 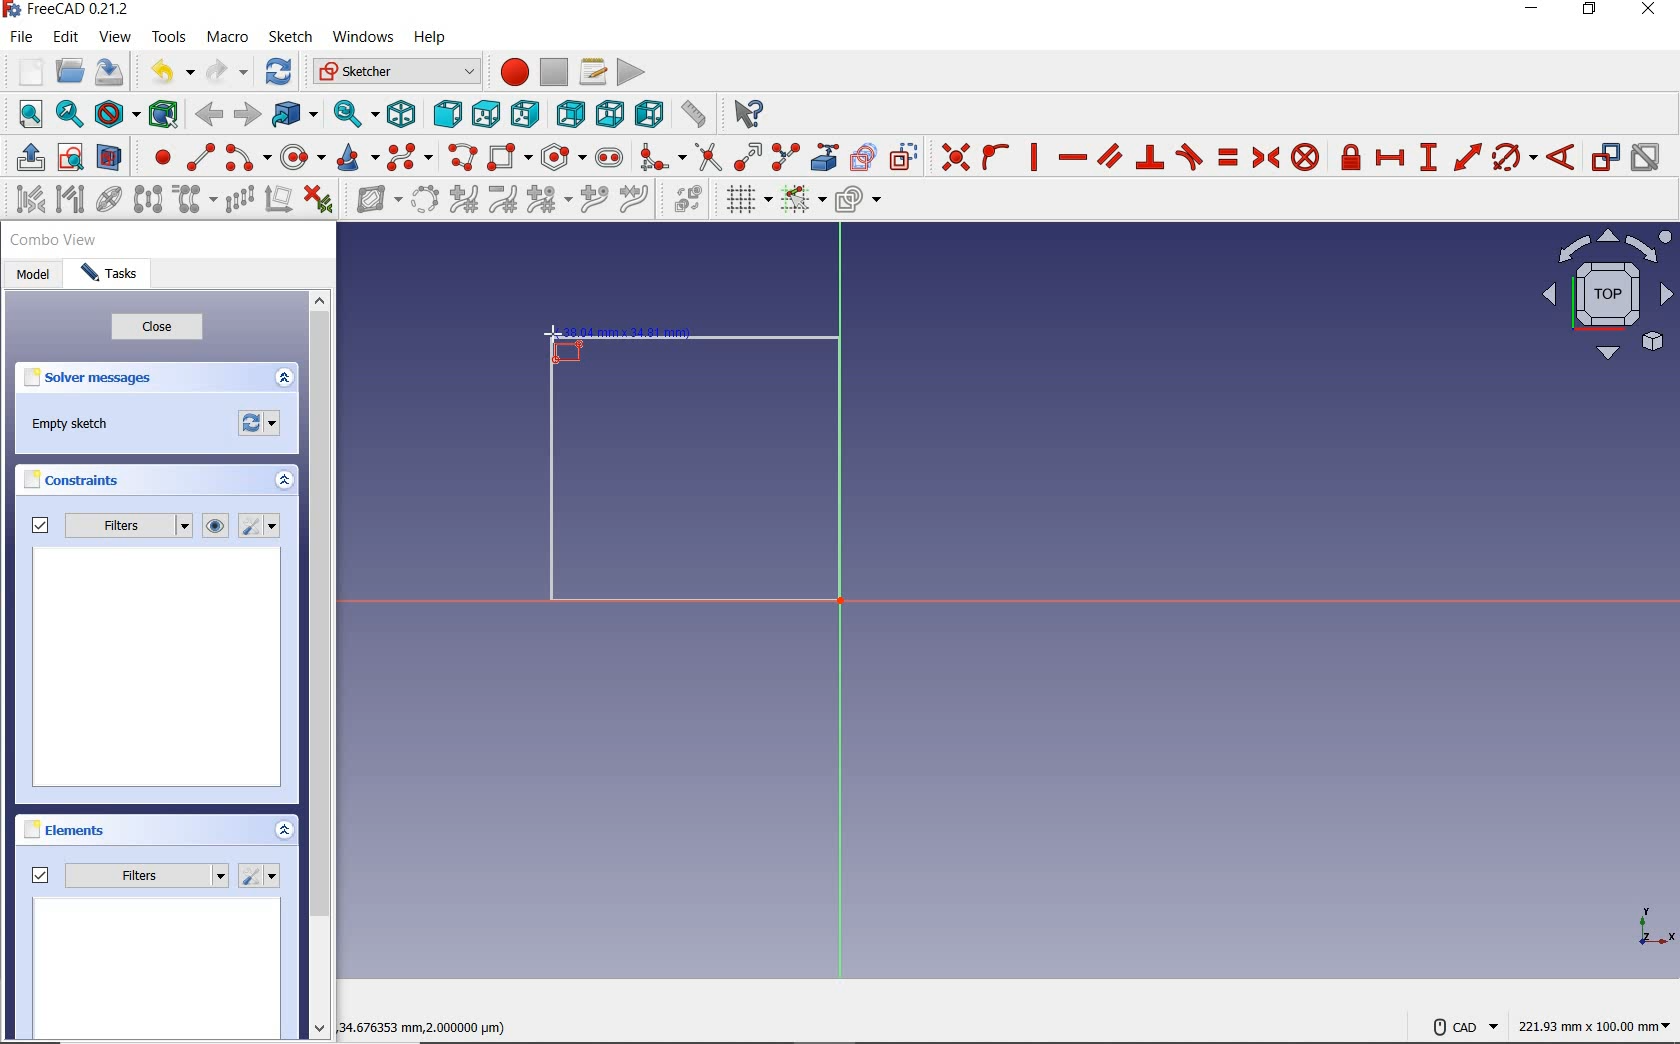 I want to click on modify knot multiplicity, so click(x=547, y=201).